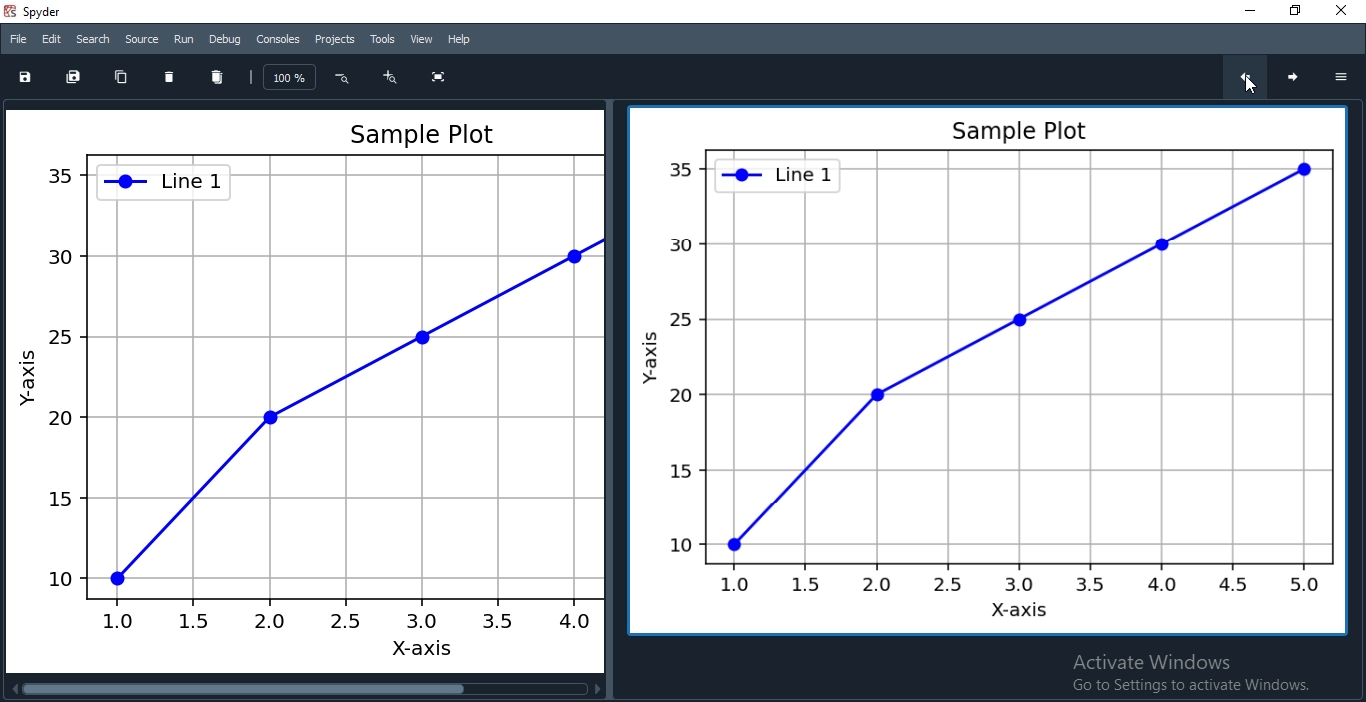 The height and width of the screenshot is (702, 1366). Describe the element at coordinates (39, 11) in the screenshot. I see `spyder` at that location.